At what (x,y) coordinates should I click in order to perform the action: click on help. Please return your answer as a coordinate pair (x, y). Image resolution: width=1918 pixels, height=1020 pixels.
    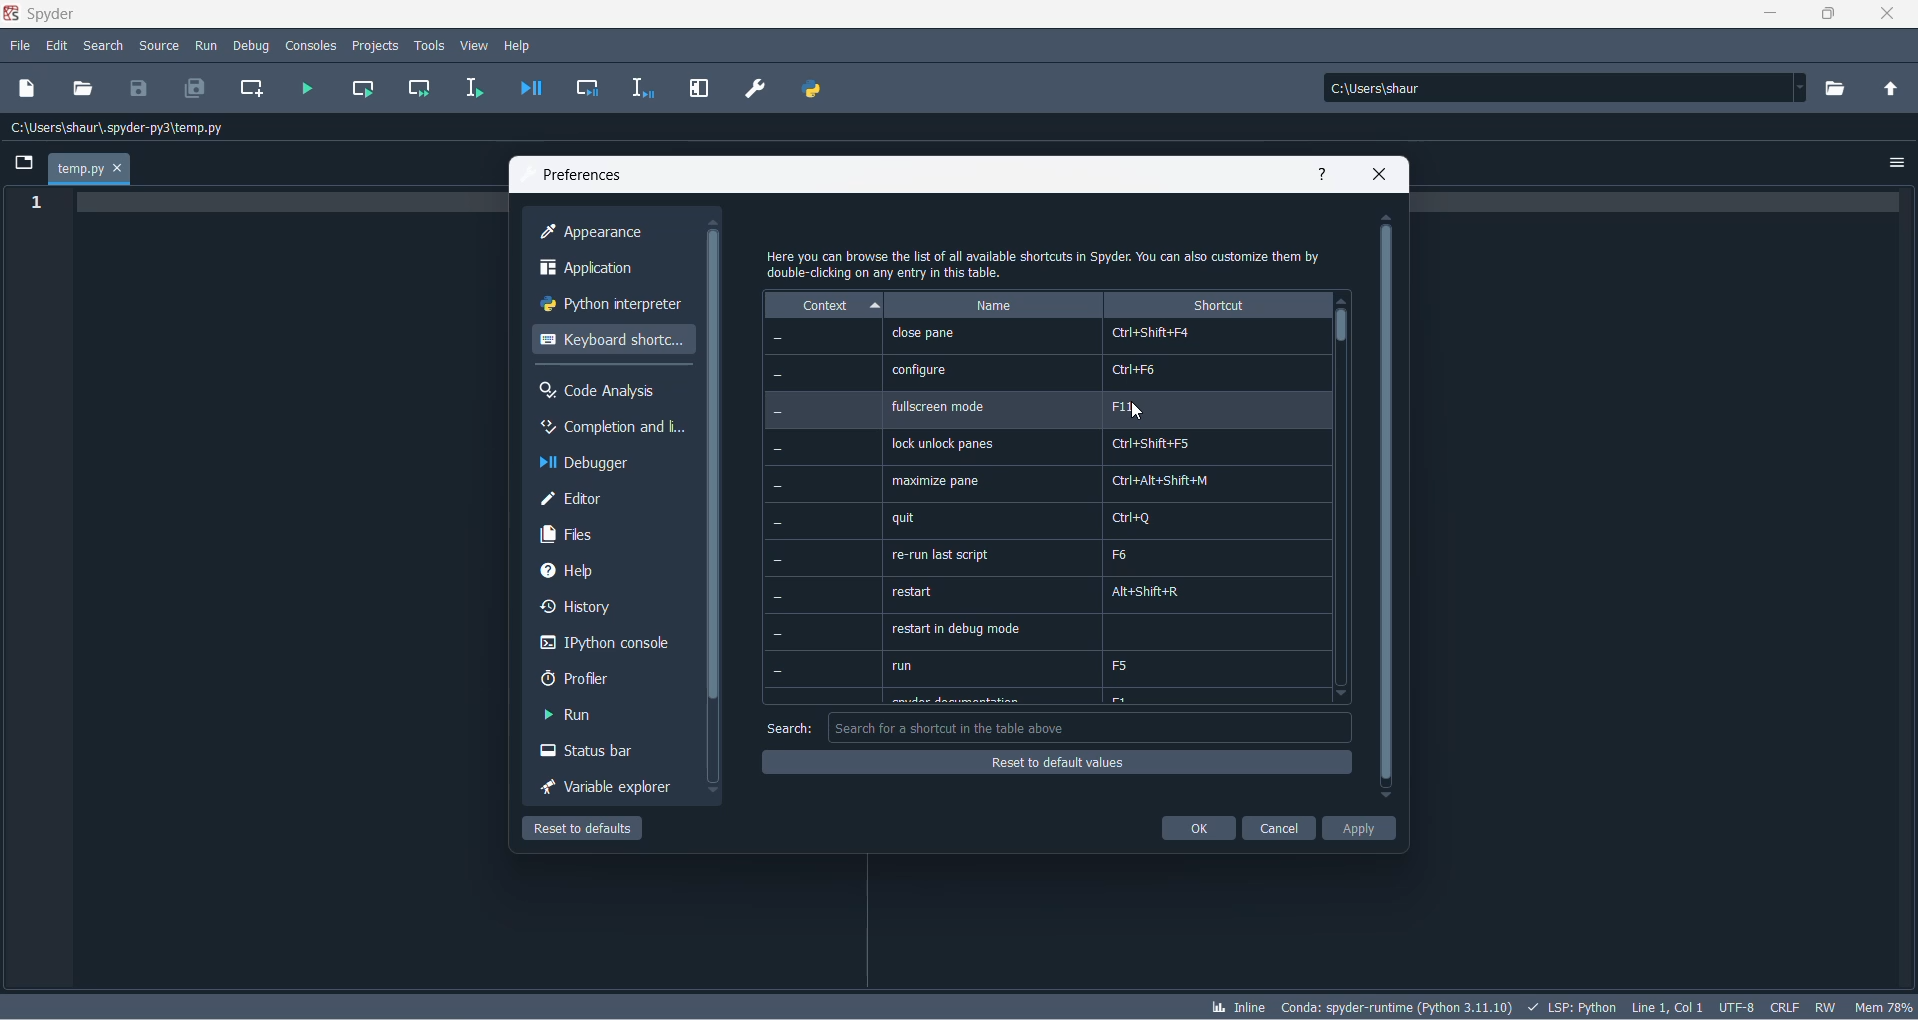
    Looking at the image, I should click on (523, 44).